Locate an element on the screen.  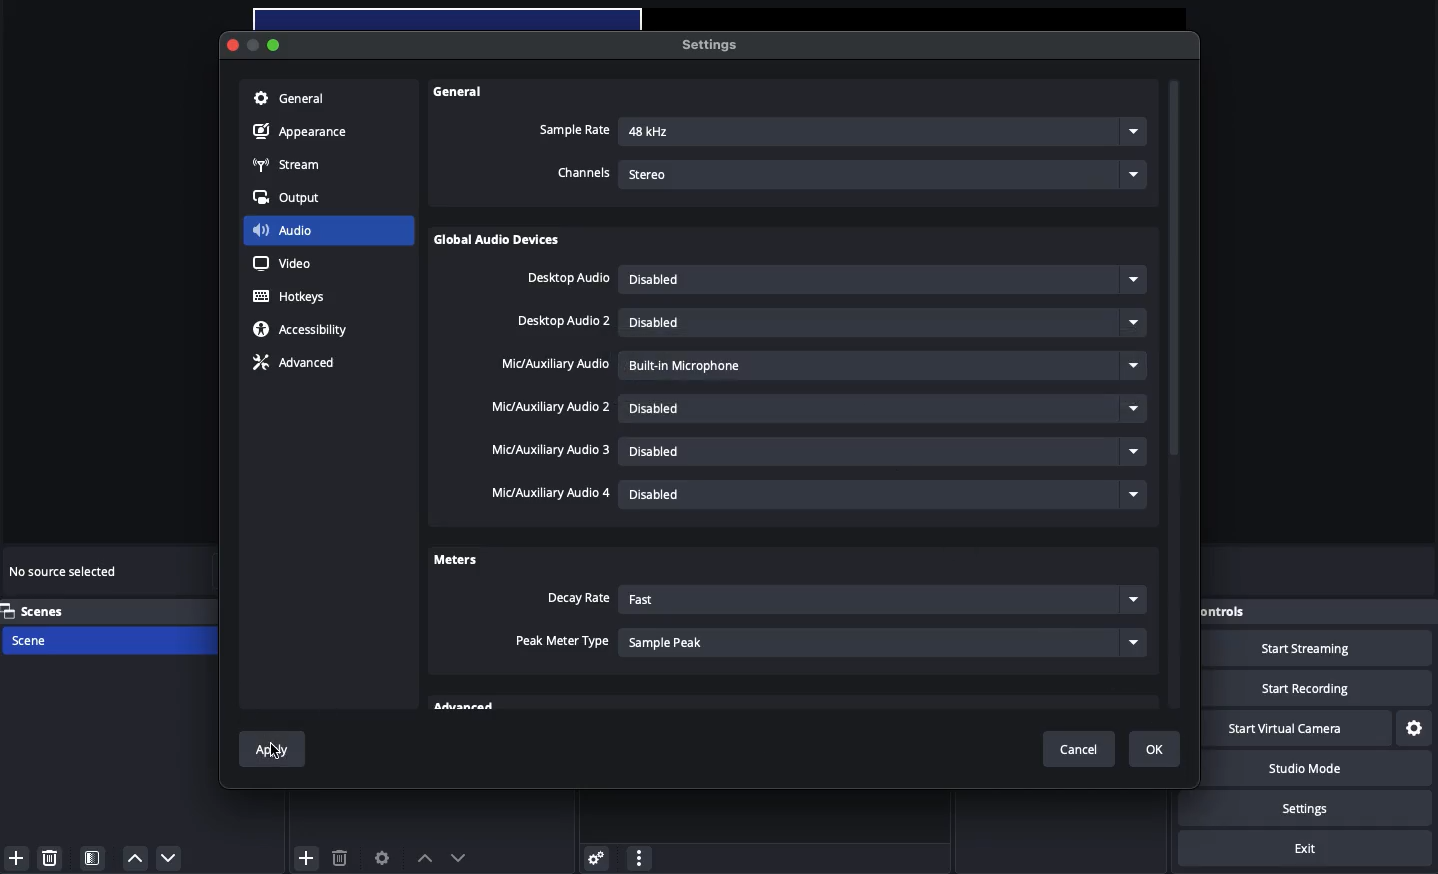
Decay rate is located at coordinates (577, 599).